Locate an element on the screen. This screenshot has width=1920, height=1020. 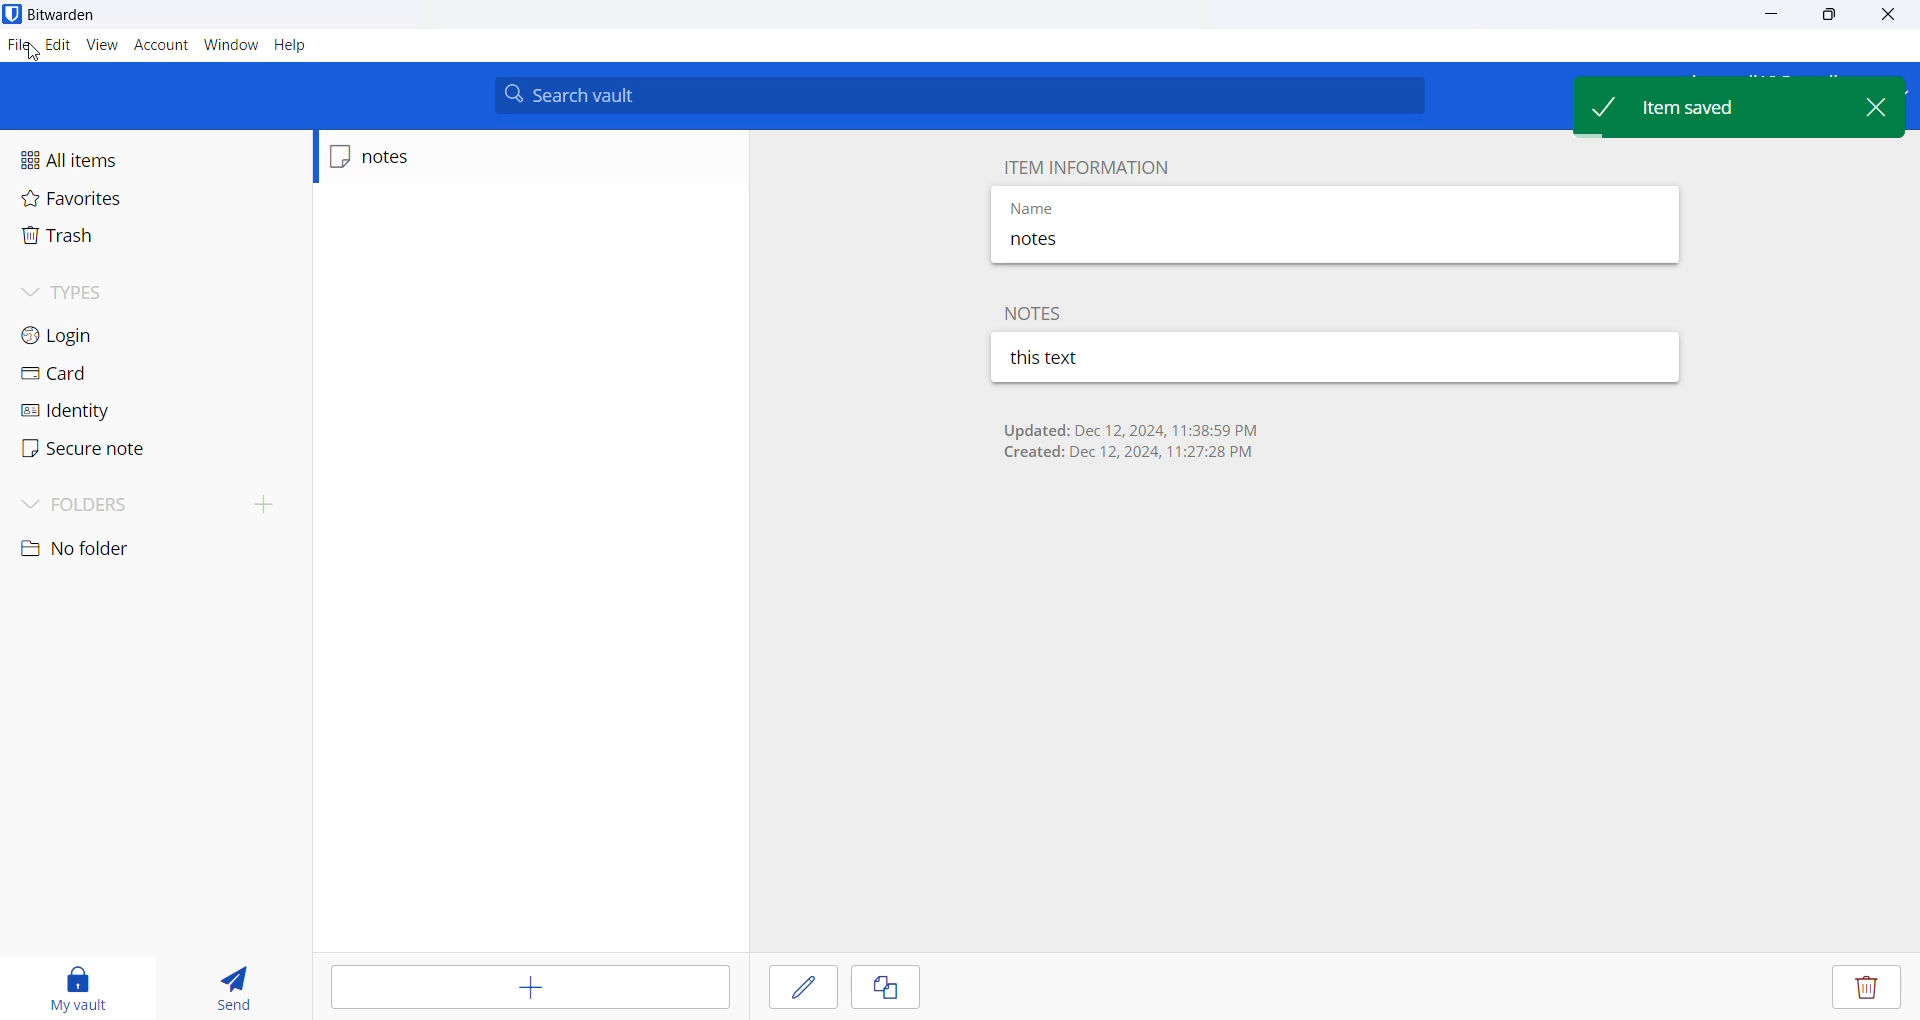
close is located at coordinates (1882, 15).